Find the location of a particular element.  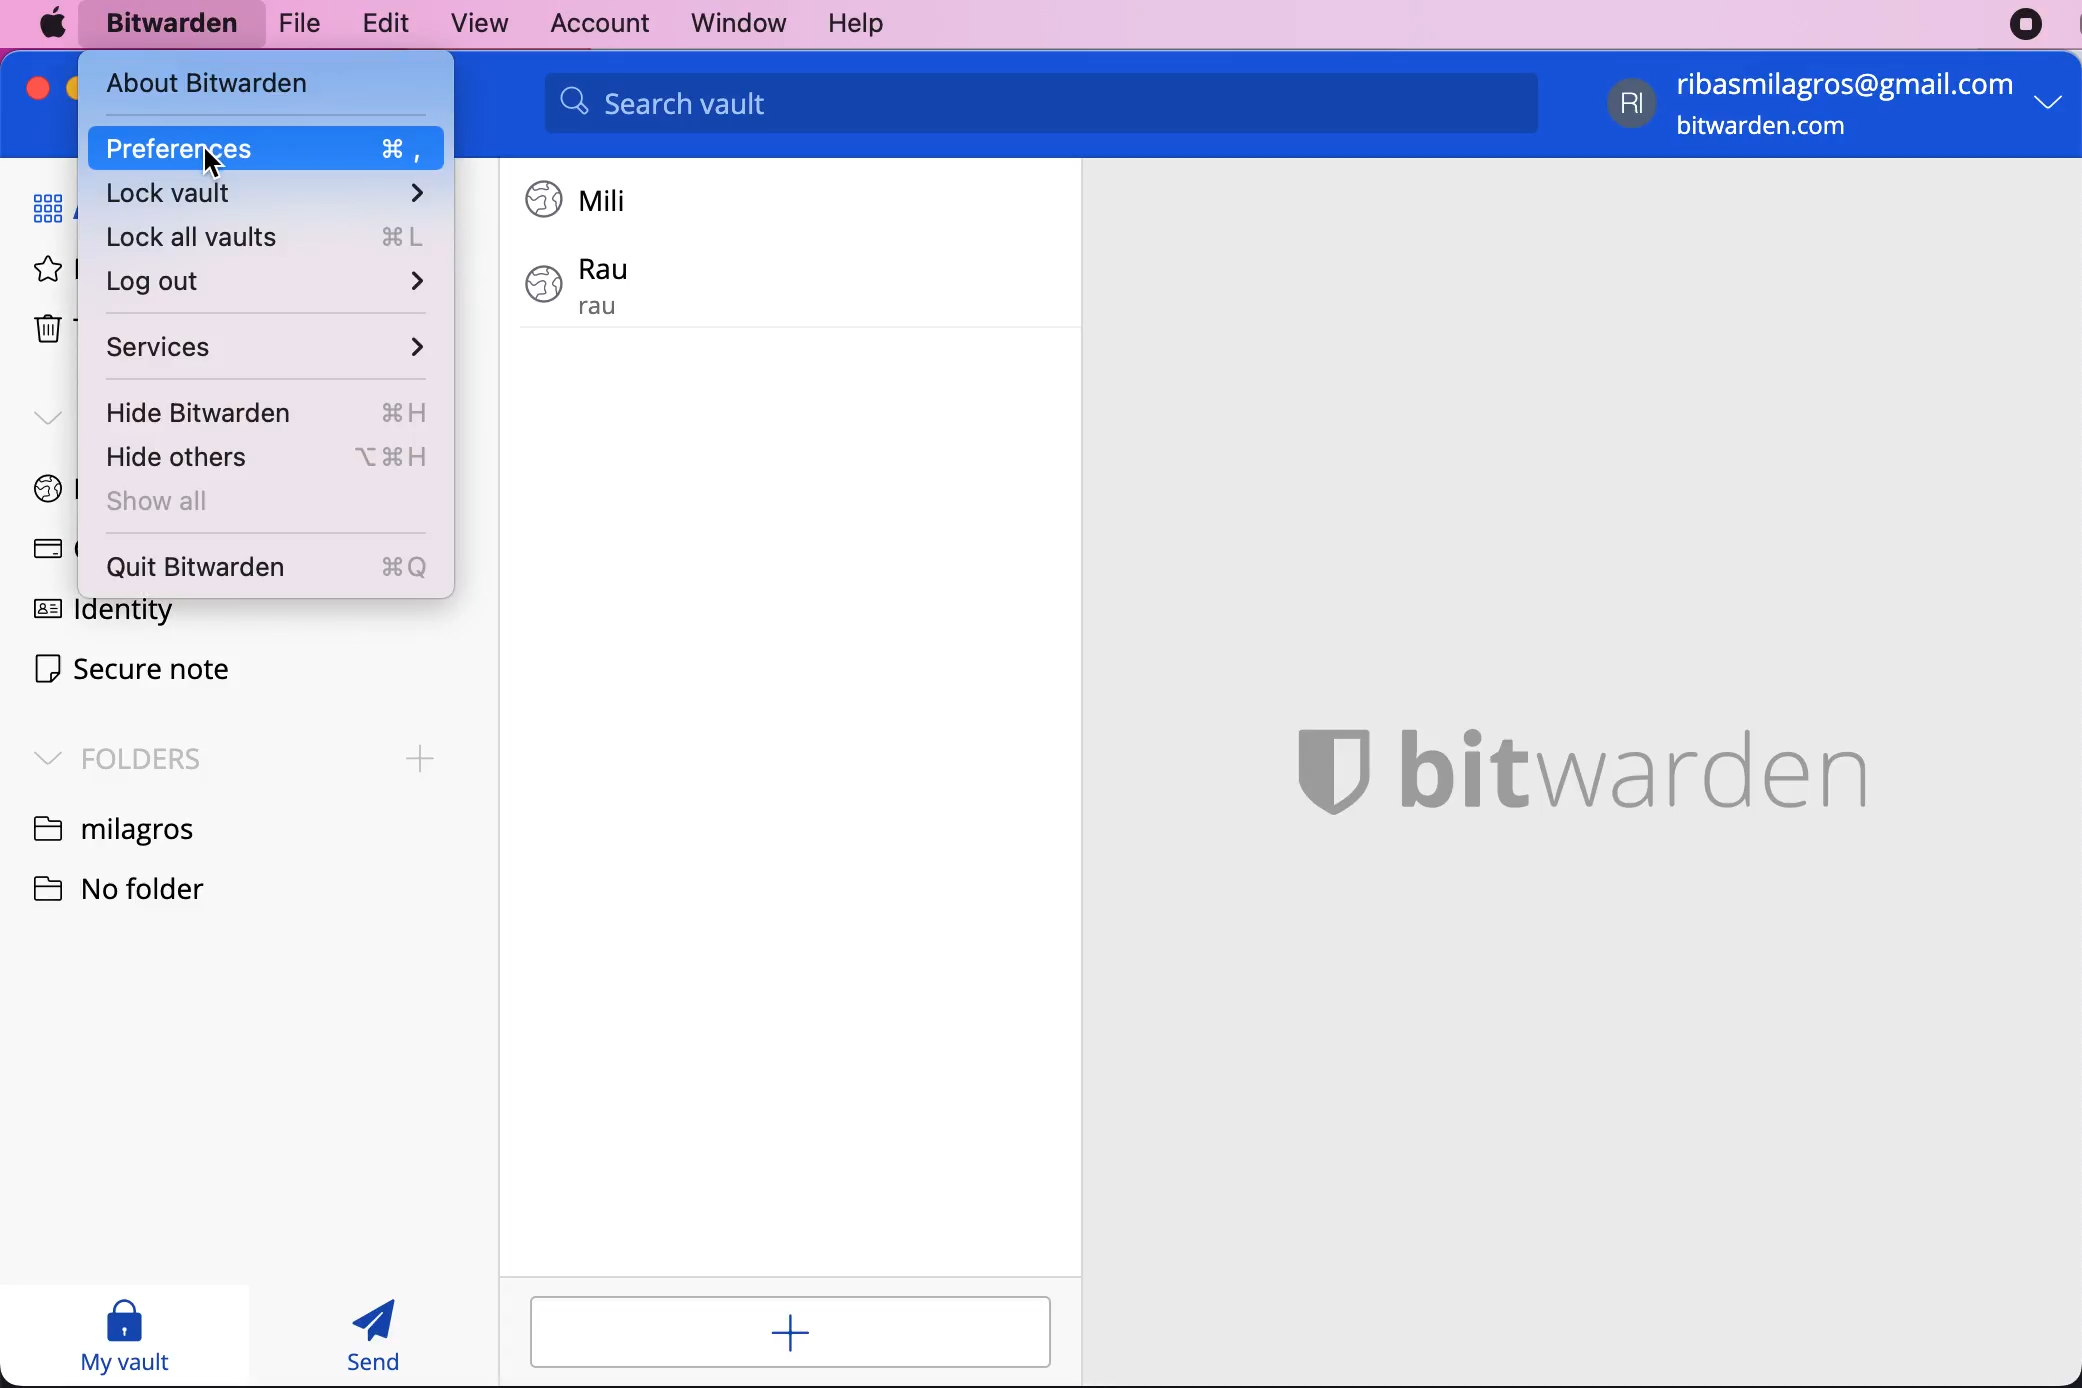

trash is located at coordinates (44, 332).